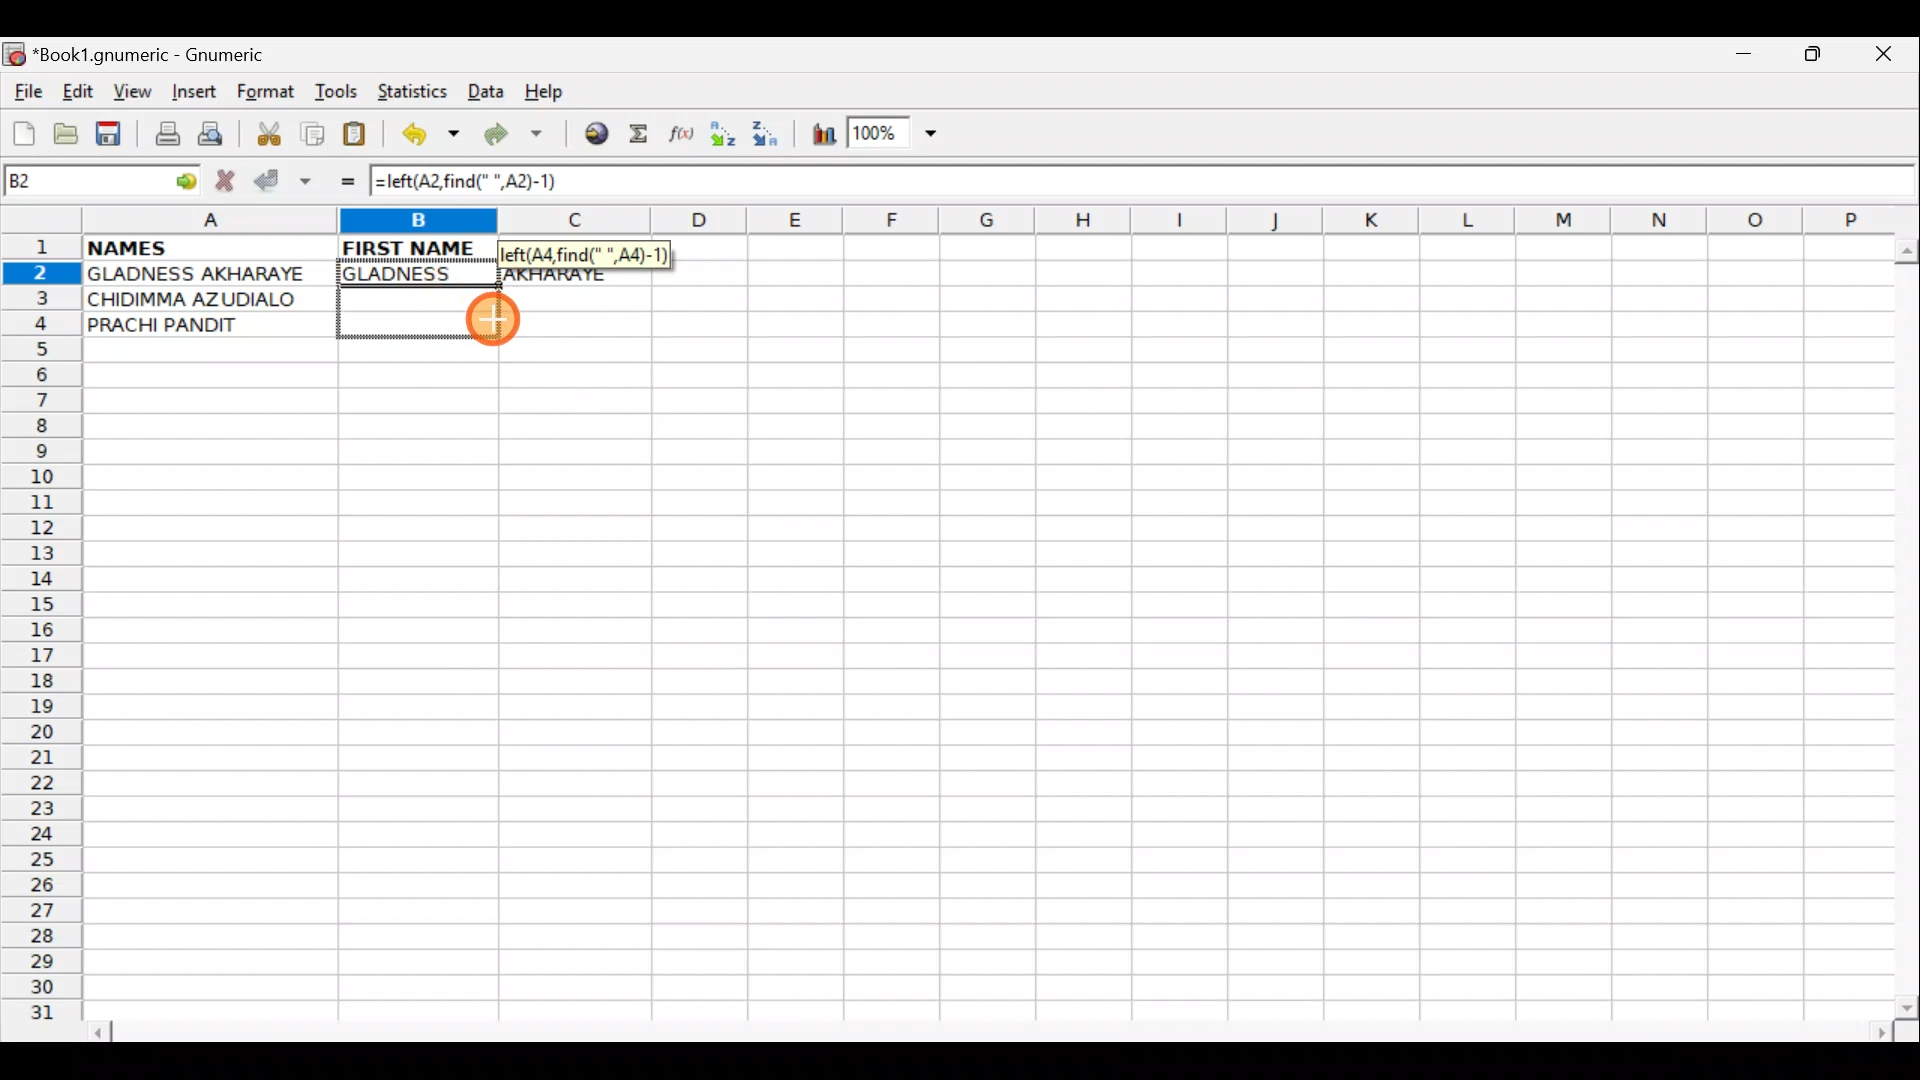 The height and width of the screenshot is (1080, 1920). I want to click on Close, so click(1889, 59).